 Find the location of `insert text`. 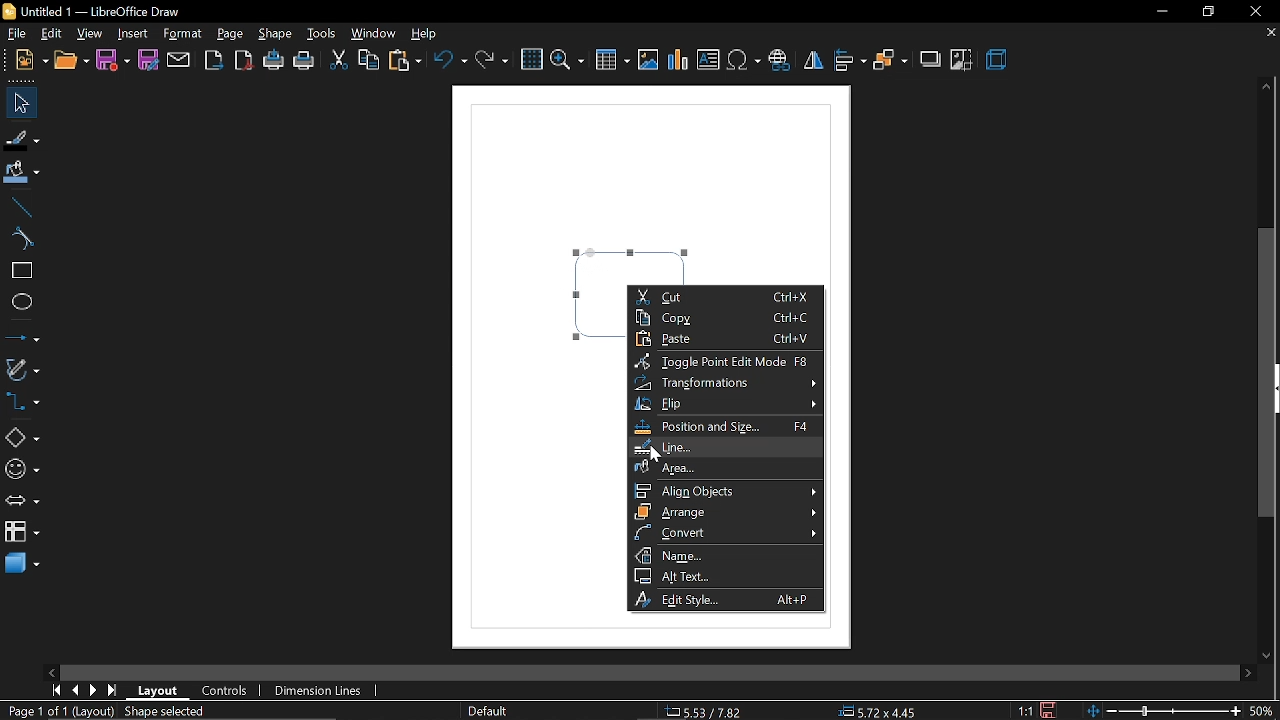

insert text is located at coordinates (710, 60).